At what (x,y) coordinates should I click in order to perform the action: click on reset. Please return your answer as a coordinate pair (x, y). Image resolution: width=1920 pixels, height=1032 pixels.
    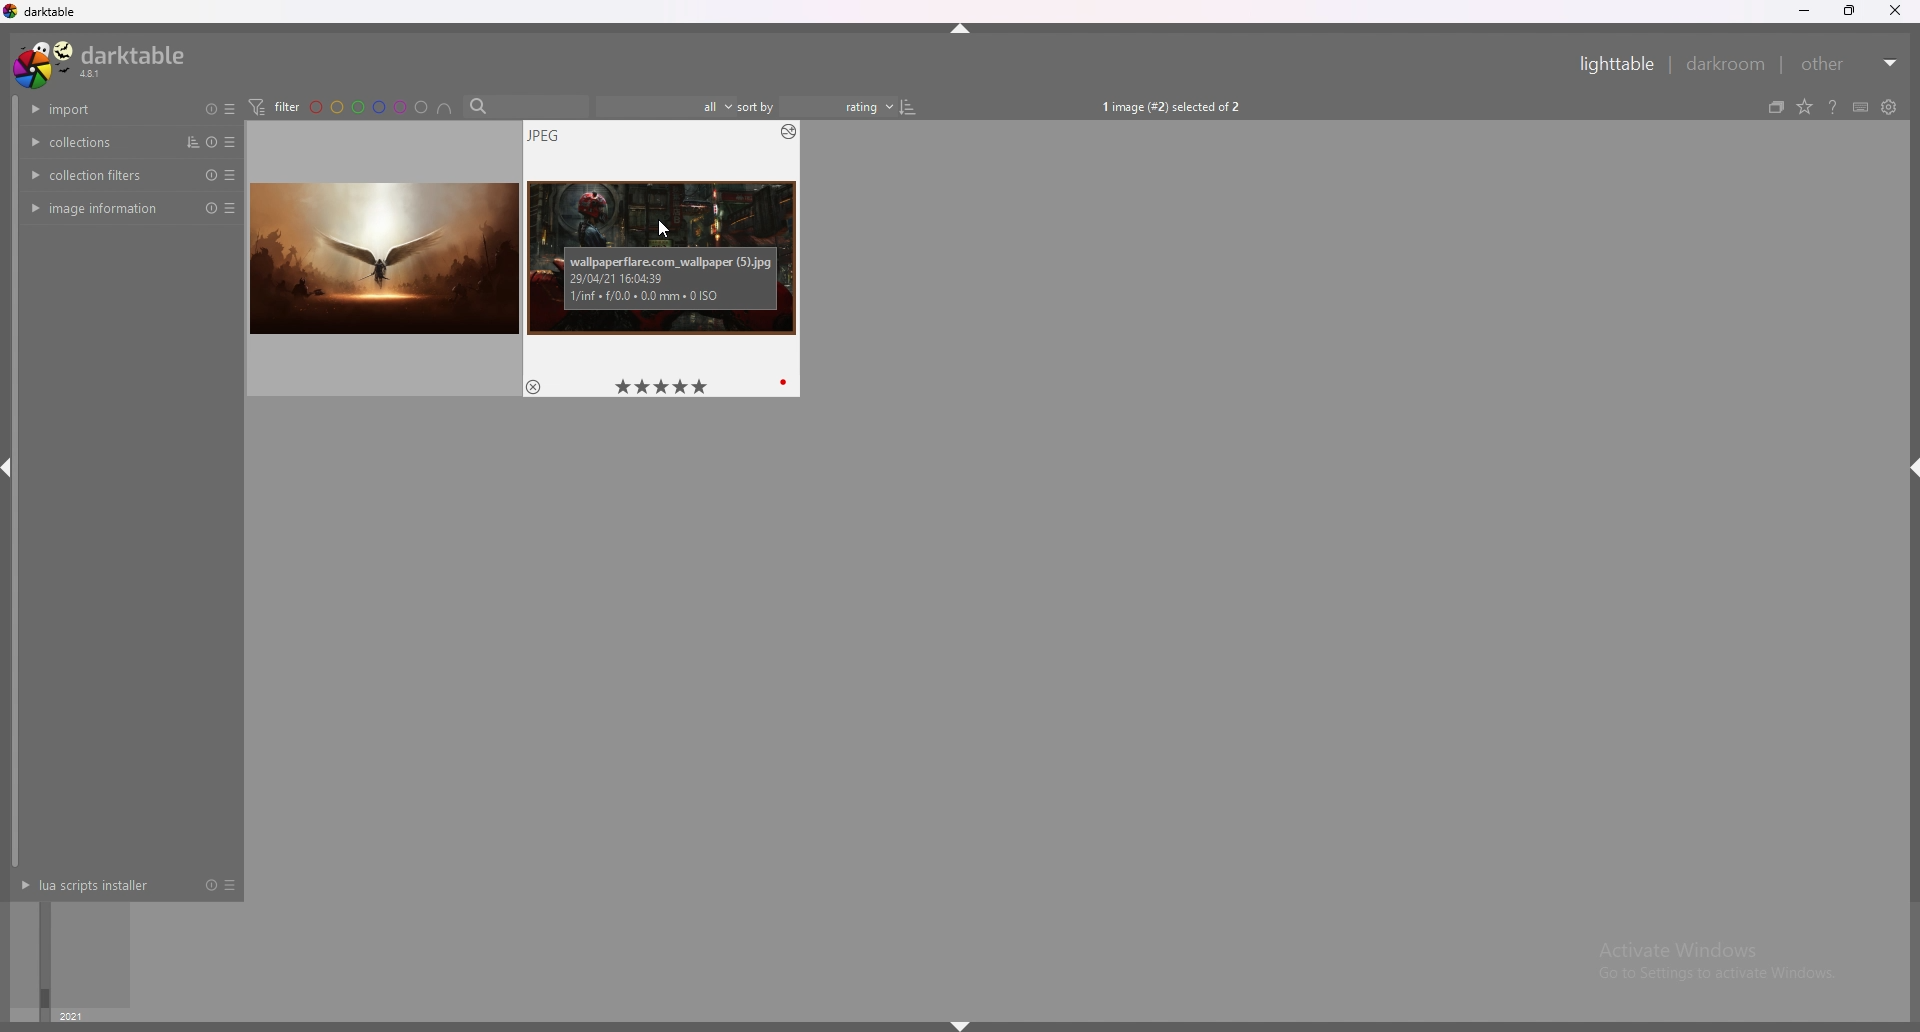
    Looking at the image, I should click on (211, 109).